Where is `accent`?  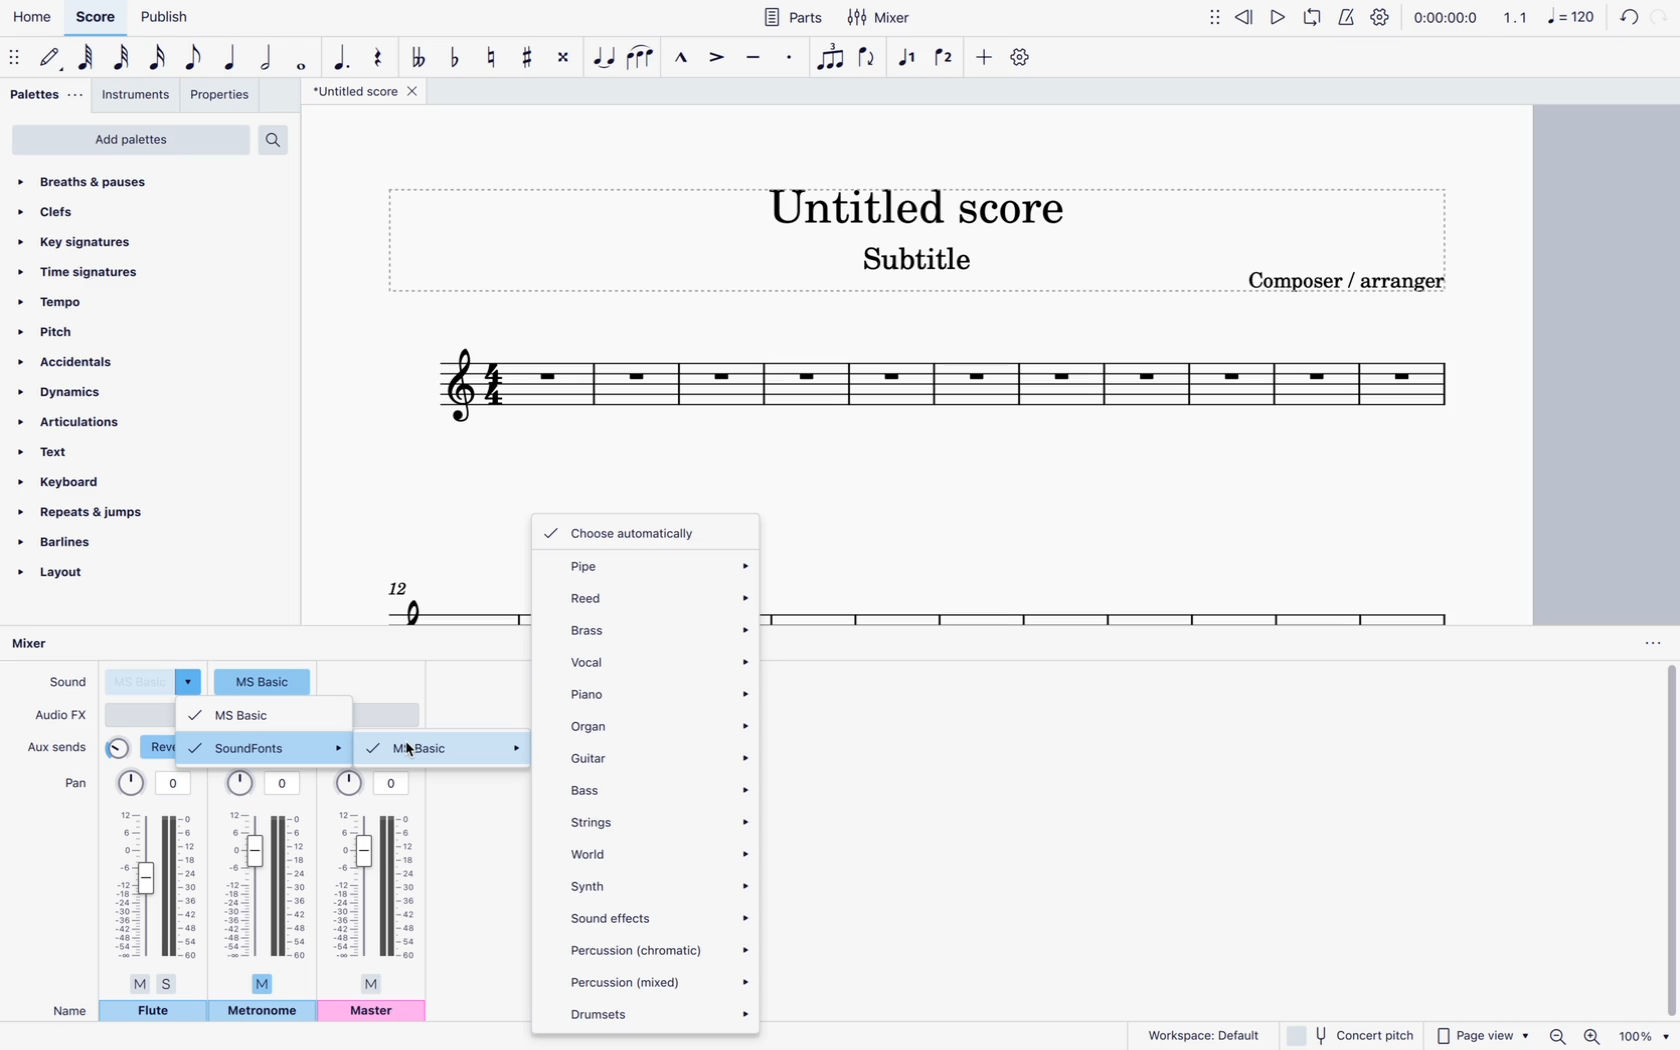
accent is located at coordinates (714, 57).